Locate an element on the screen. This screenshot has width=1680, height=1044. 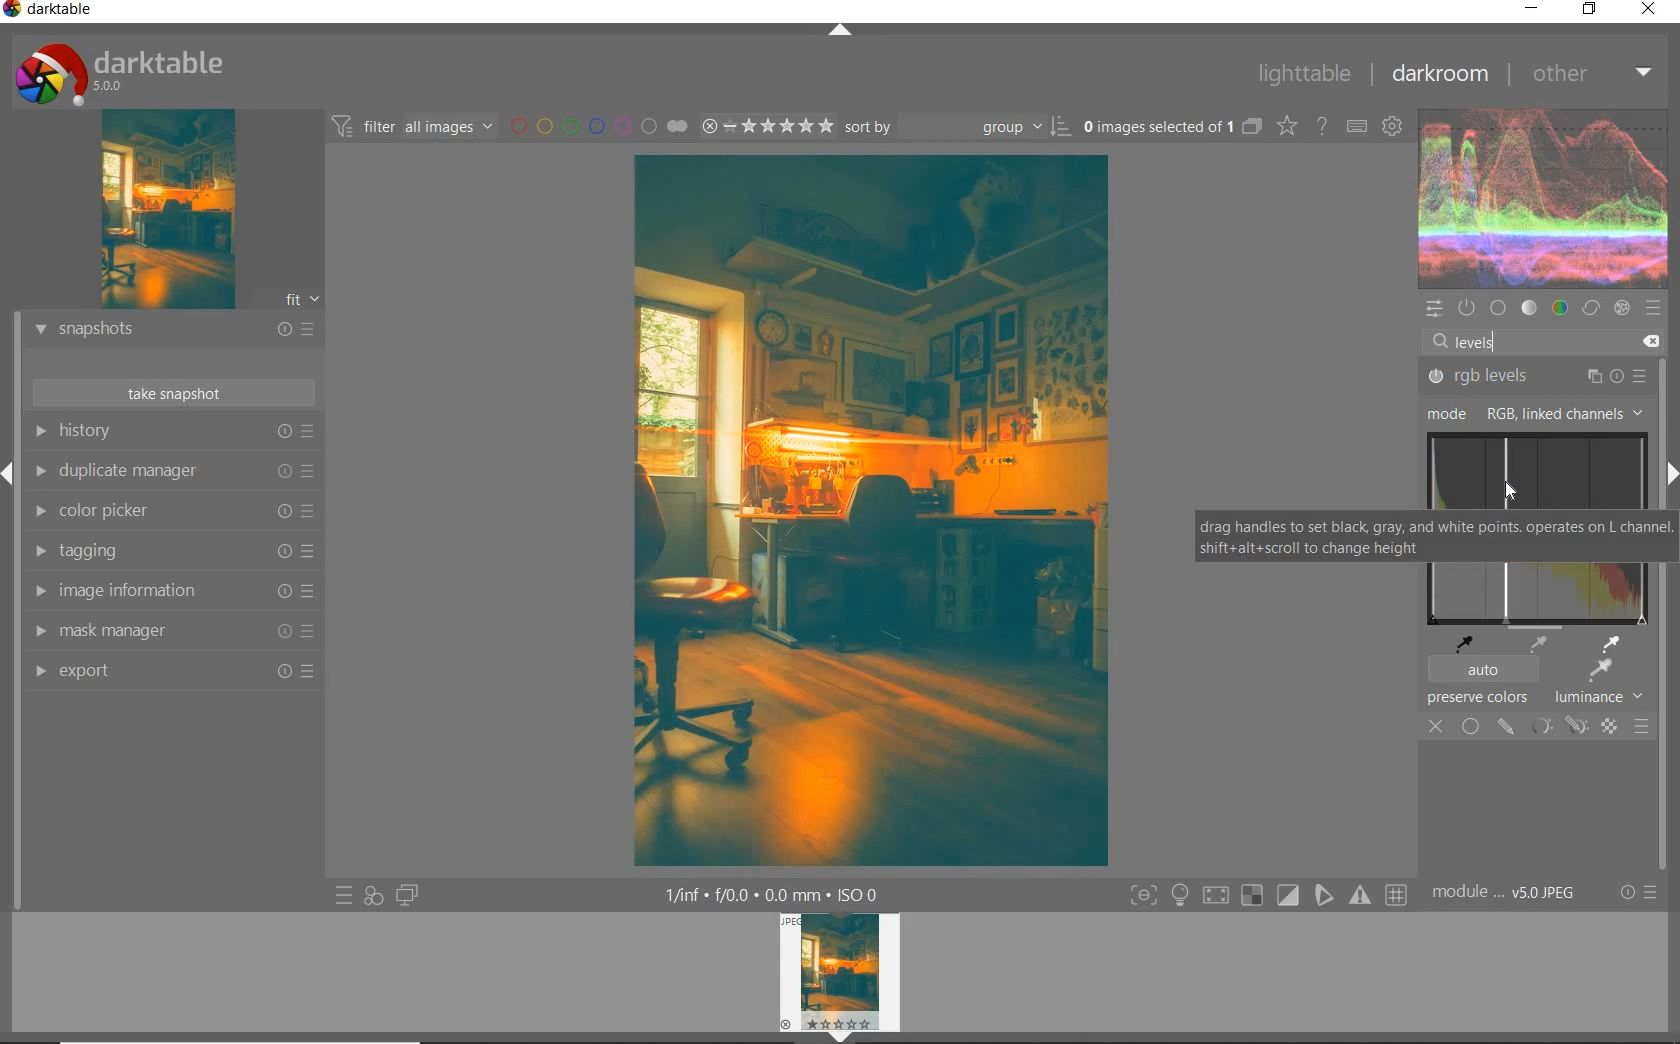
quick access panel is located at coordinates (1432, 309).